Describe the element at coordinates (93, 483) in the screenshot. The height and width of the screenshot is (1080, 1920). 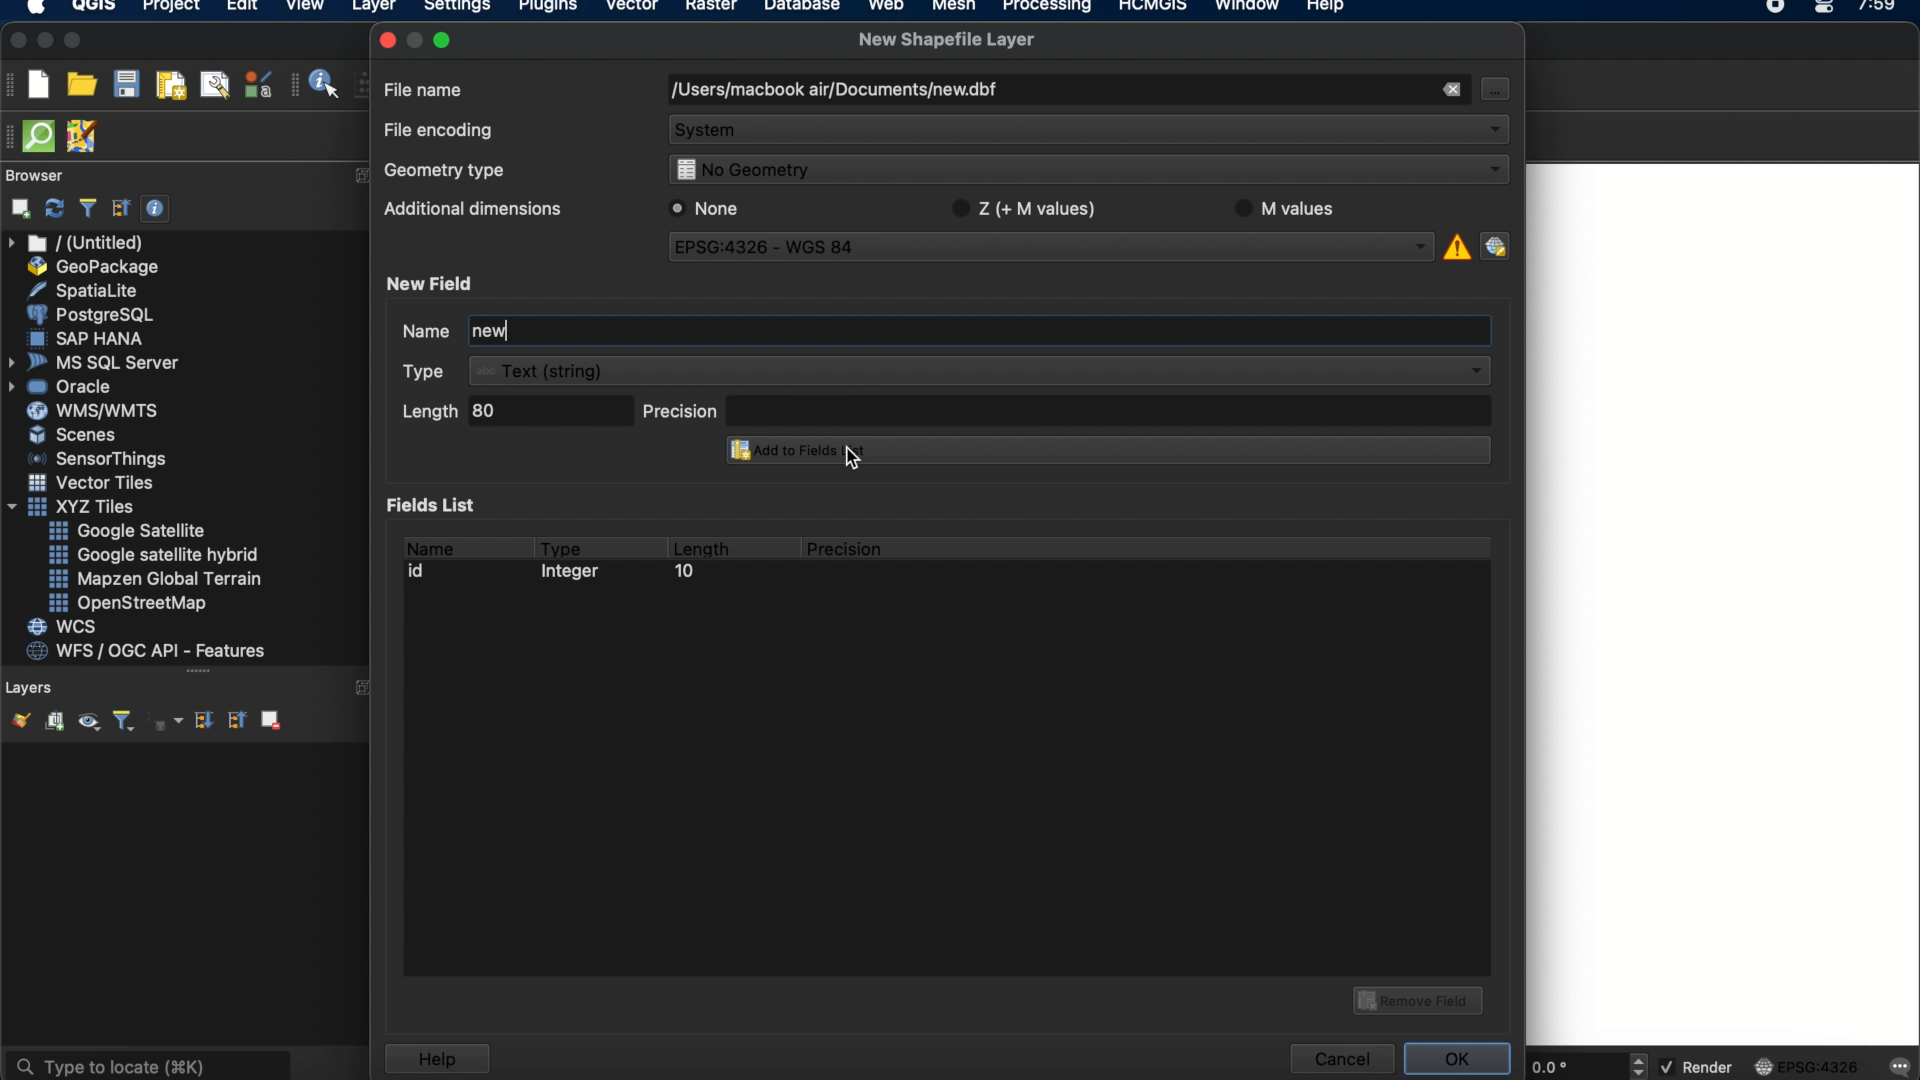
I see `vector files` at that location.